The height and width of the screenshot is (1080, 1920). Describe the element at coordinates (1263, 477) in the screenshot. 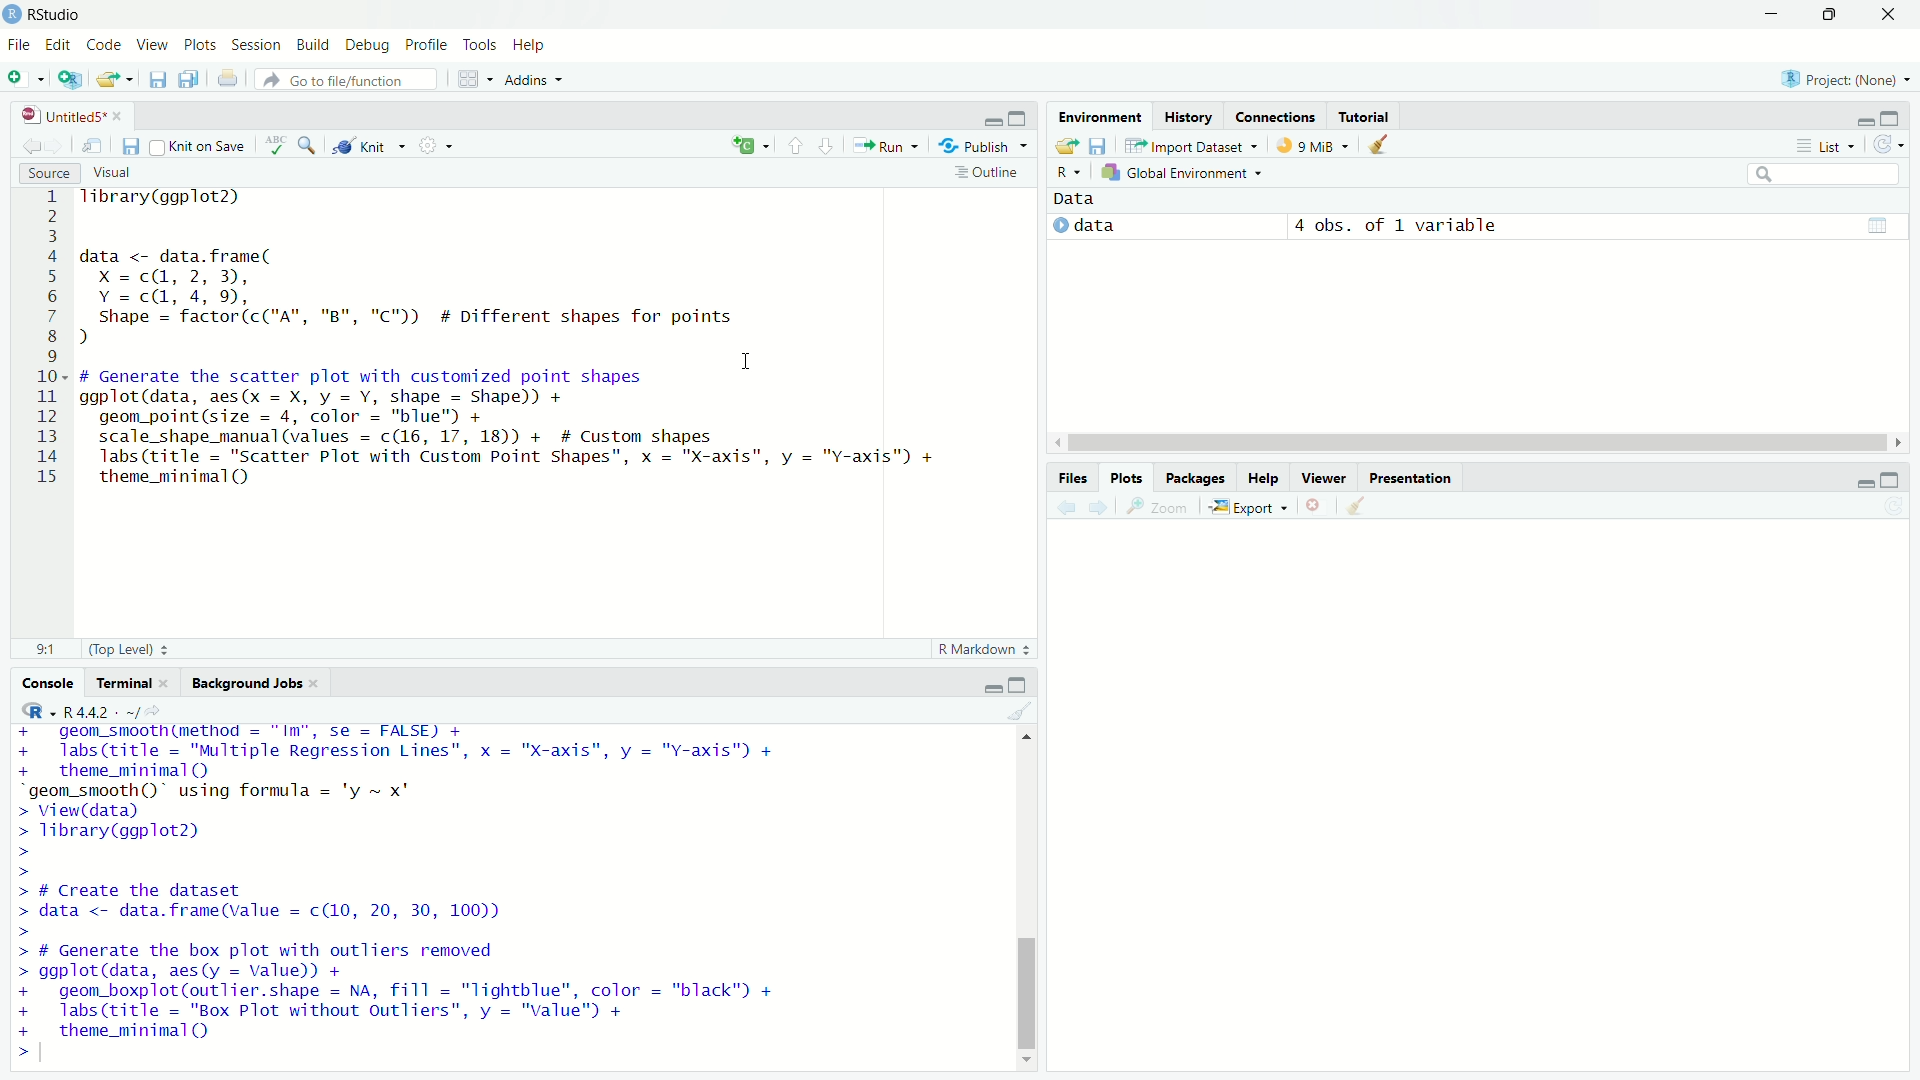

I see `Help` at that location.